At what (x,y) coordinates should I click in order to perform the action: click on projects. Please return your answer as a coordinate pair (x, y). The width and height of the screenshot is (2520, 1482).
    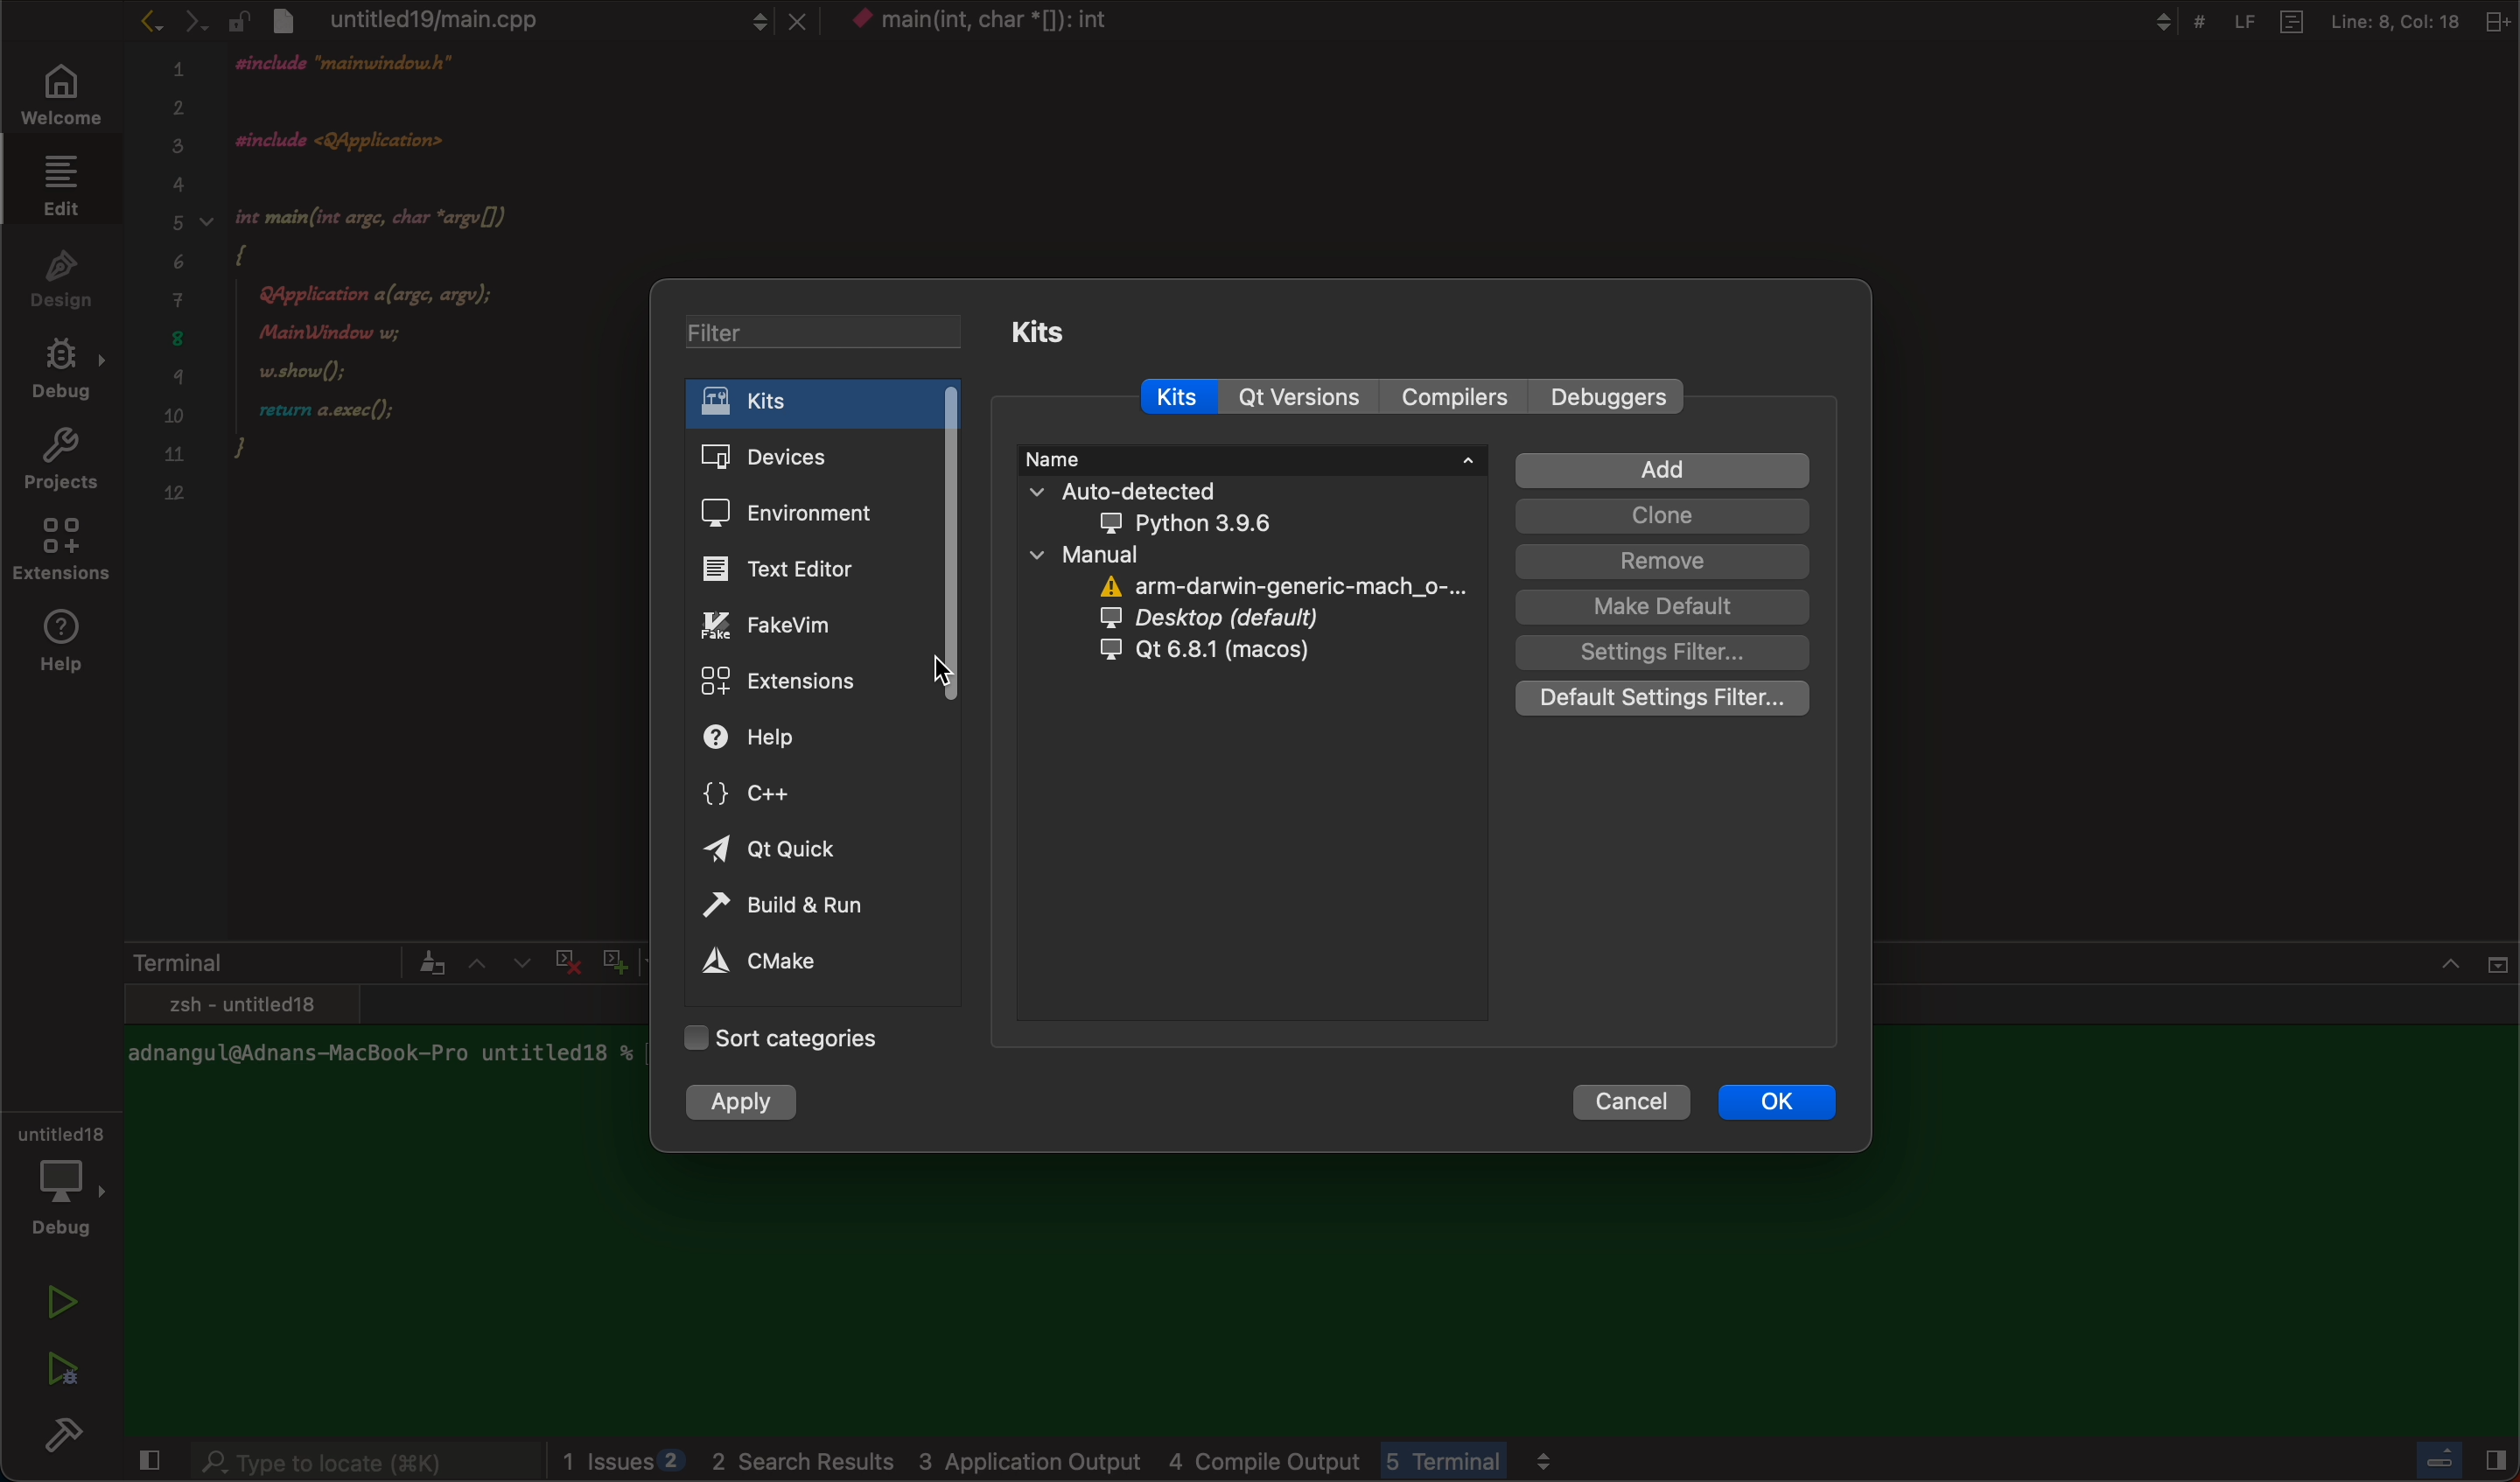
    Looking at the image, I should click on (60, 464).